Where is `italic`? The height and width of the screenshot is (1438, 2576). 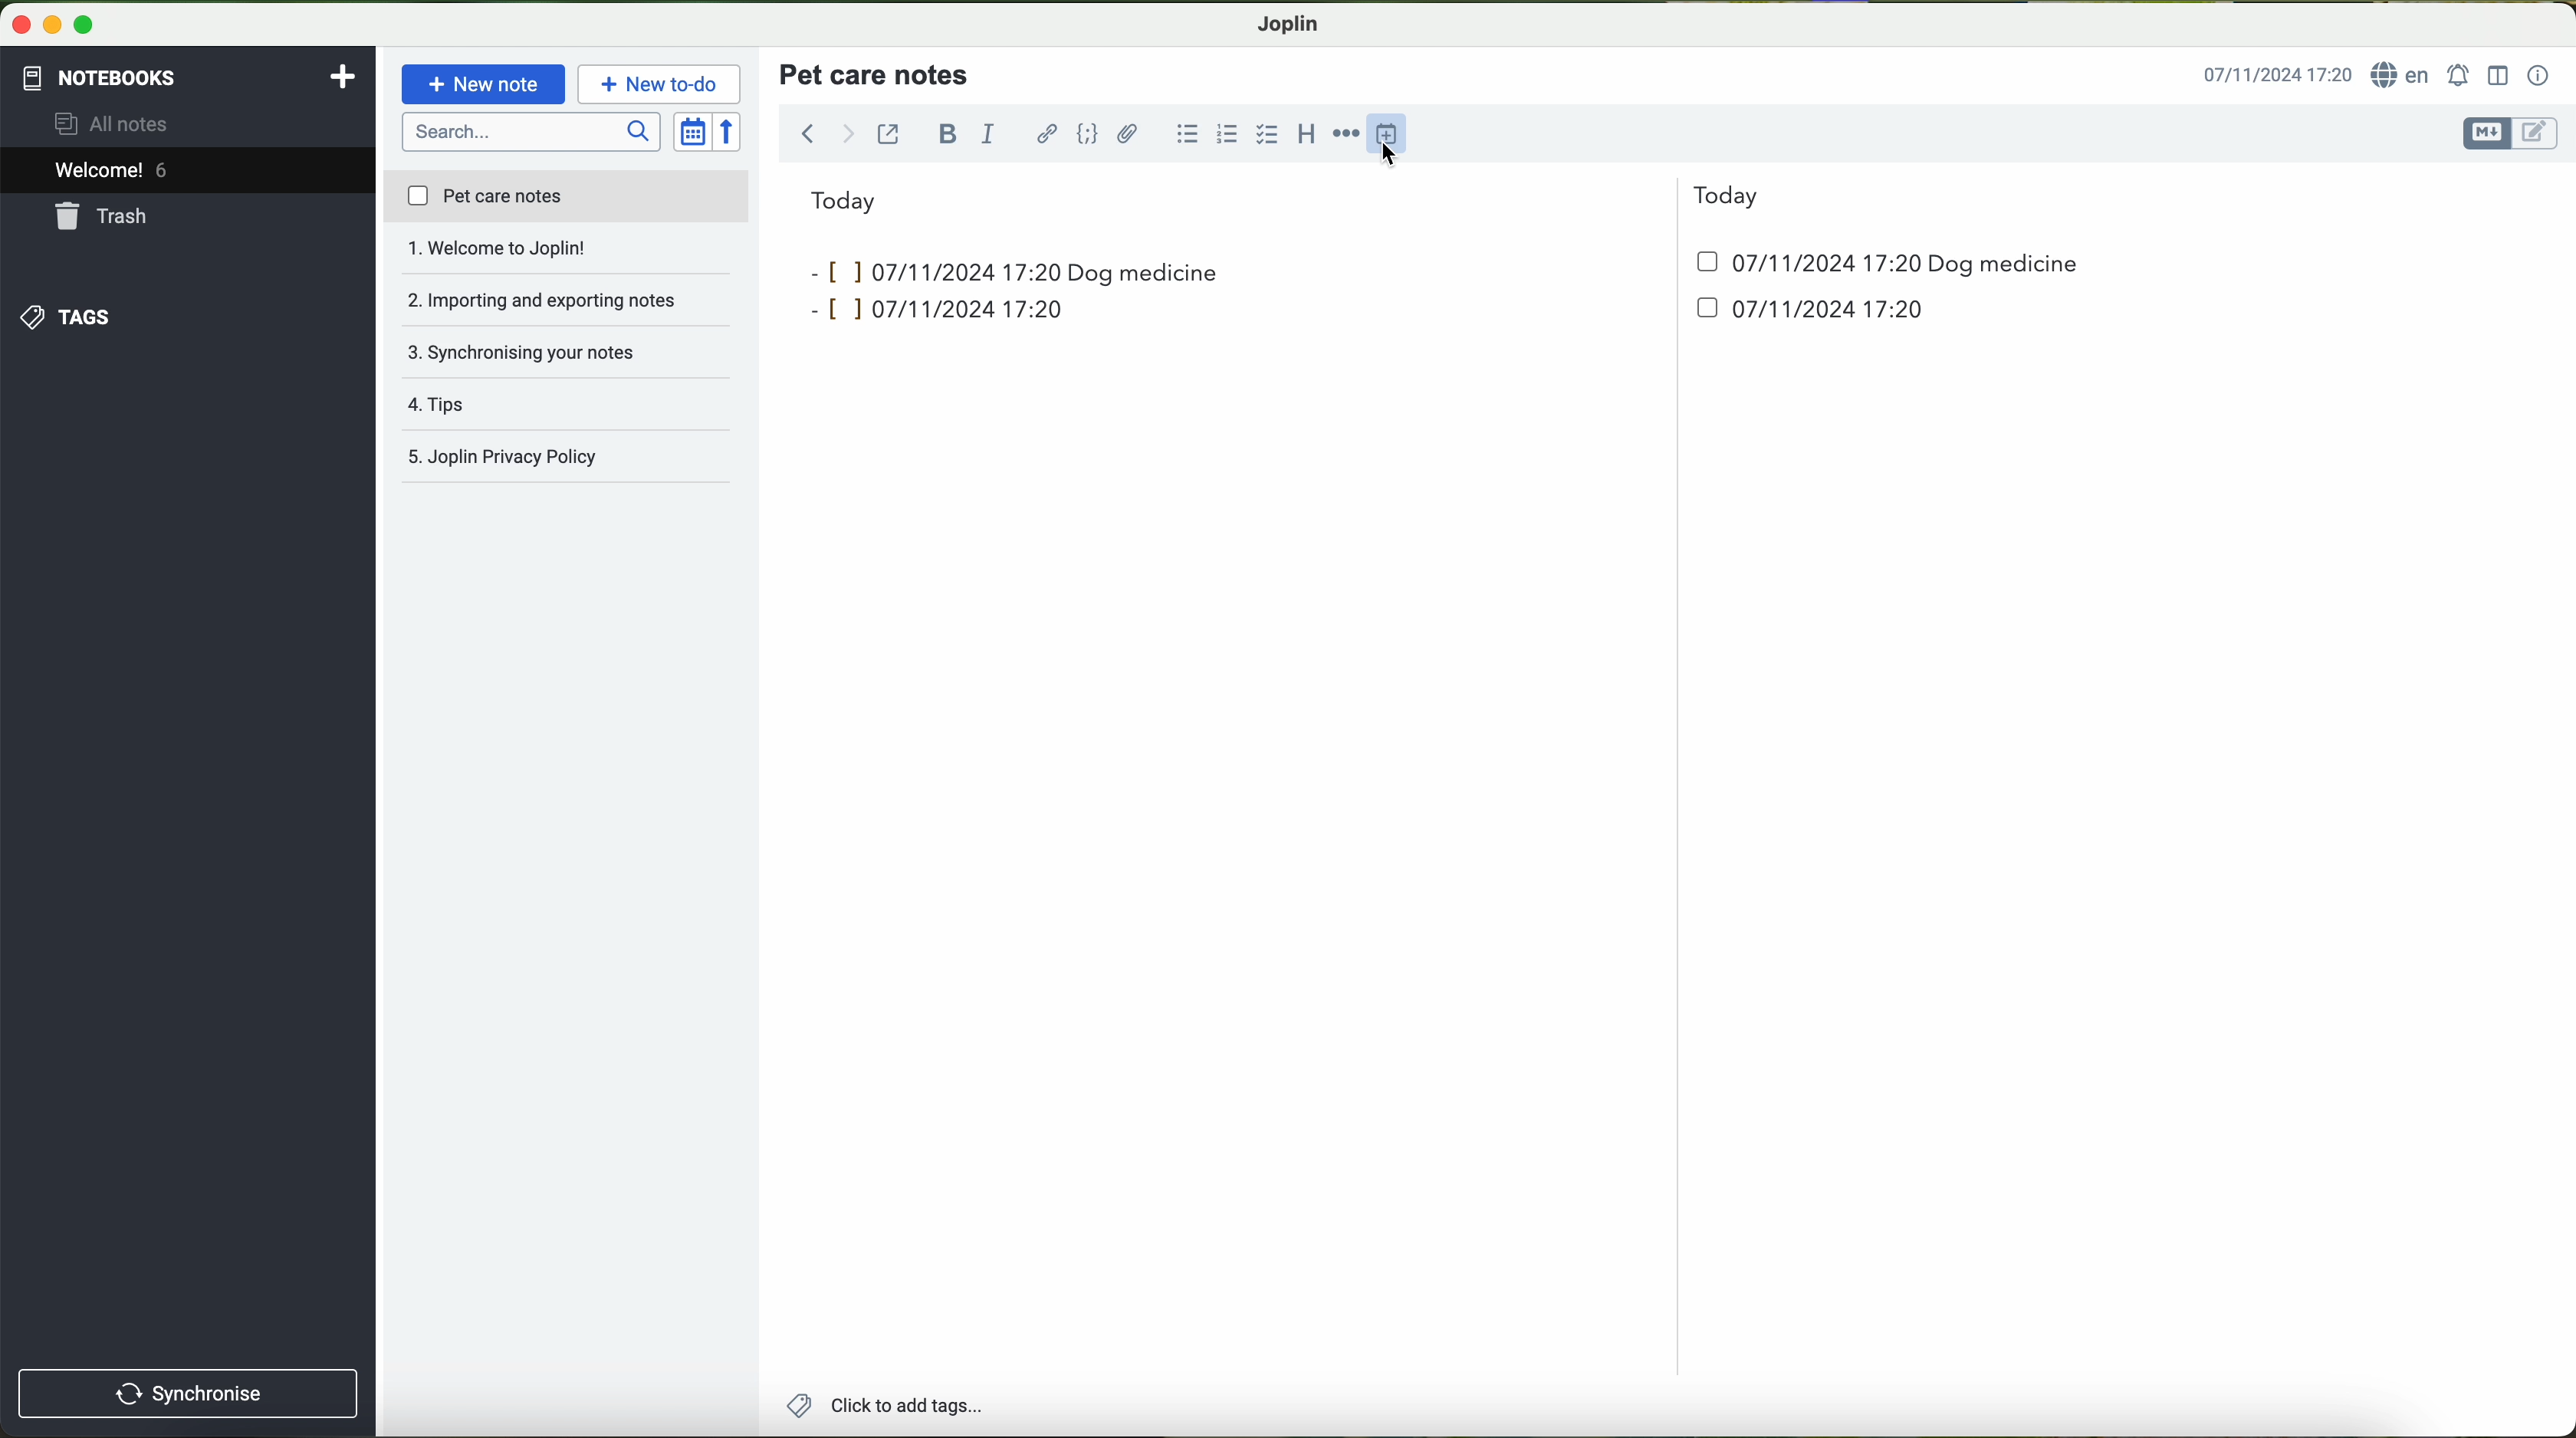 italic is located at coordinates (985, 135).